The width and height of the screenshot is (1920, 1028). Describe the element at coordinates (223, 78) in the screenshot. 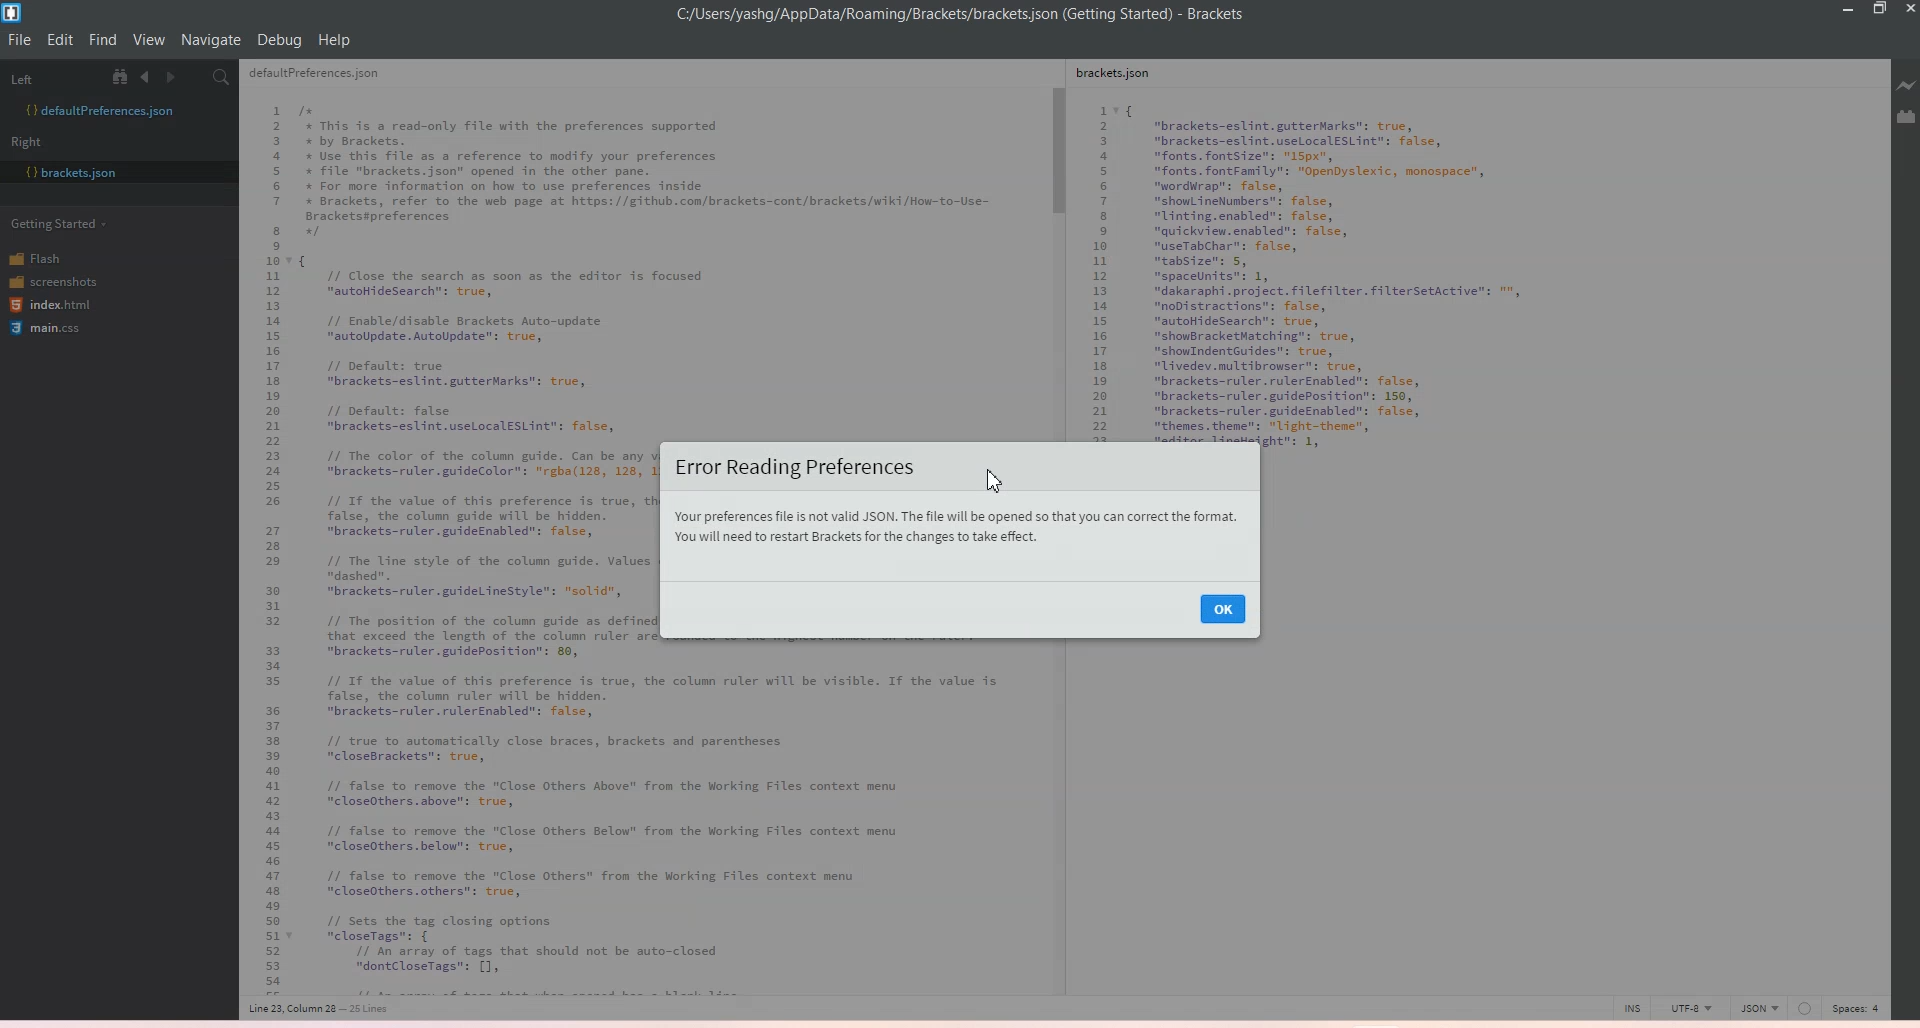

I see `Find in Files` at that location.